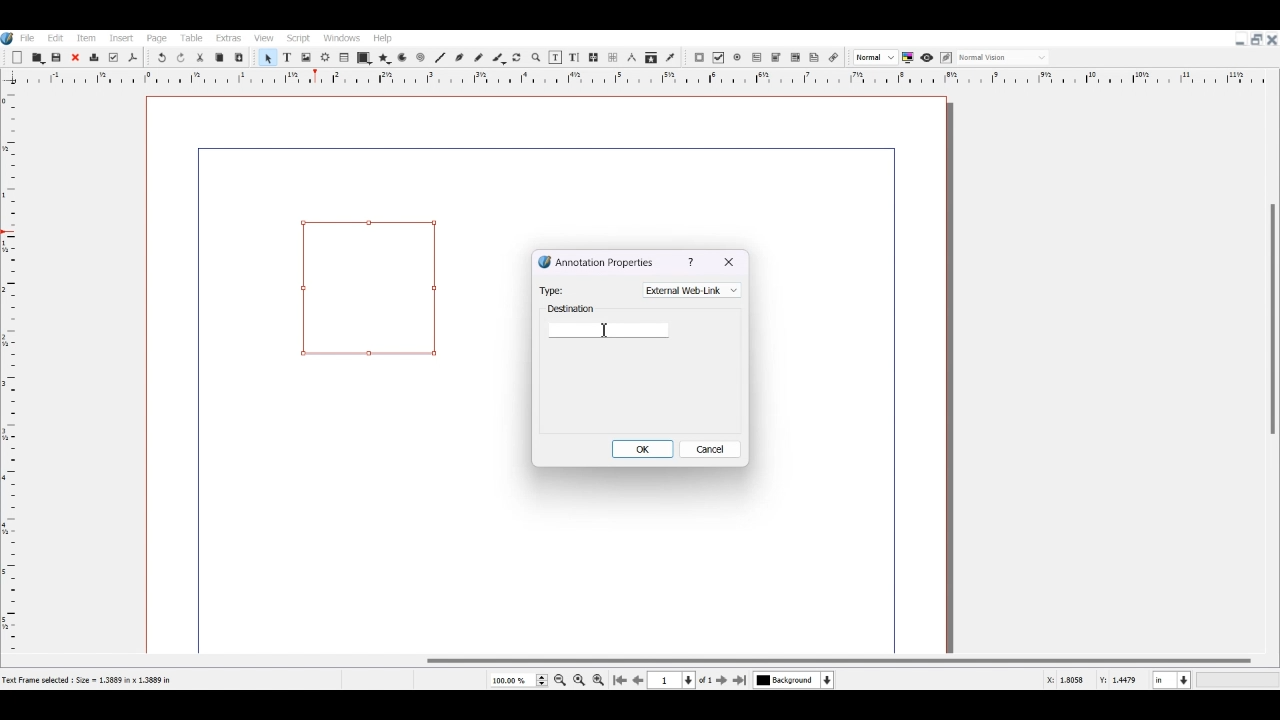 This screenshot has width=1280, height=720. What do you see at coordinates (54, 37) in the screenshot?
I see `Edit` at bounding box center [54, 37].